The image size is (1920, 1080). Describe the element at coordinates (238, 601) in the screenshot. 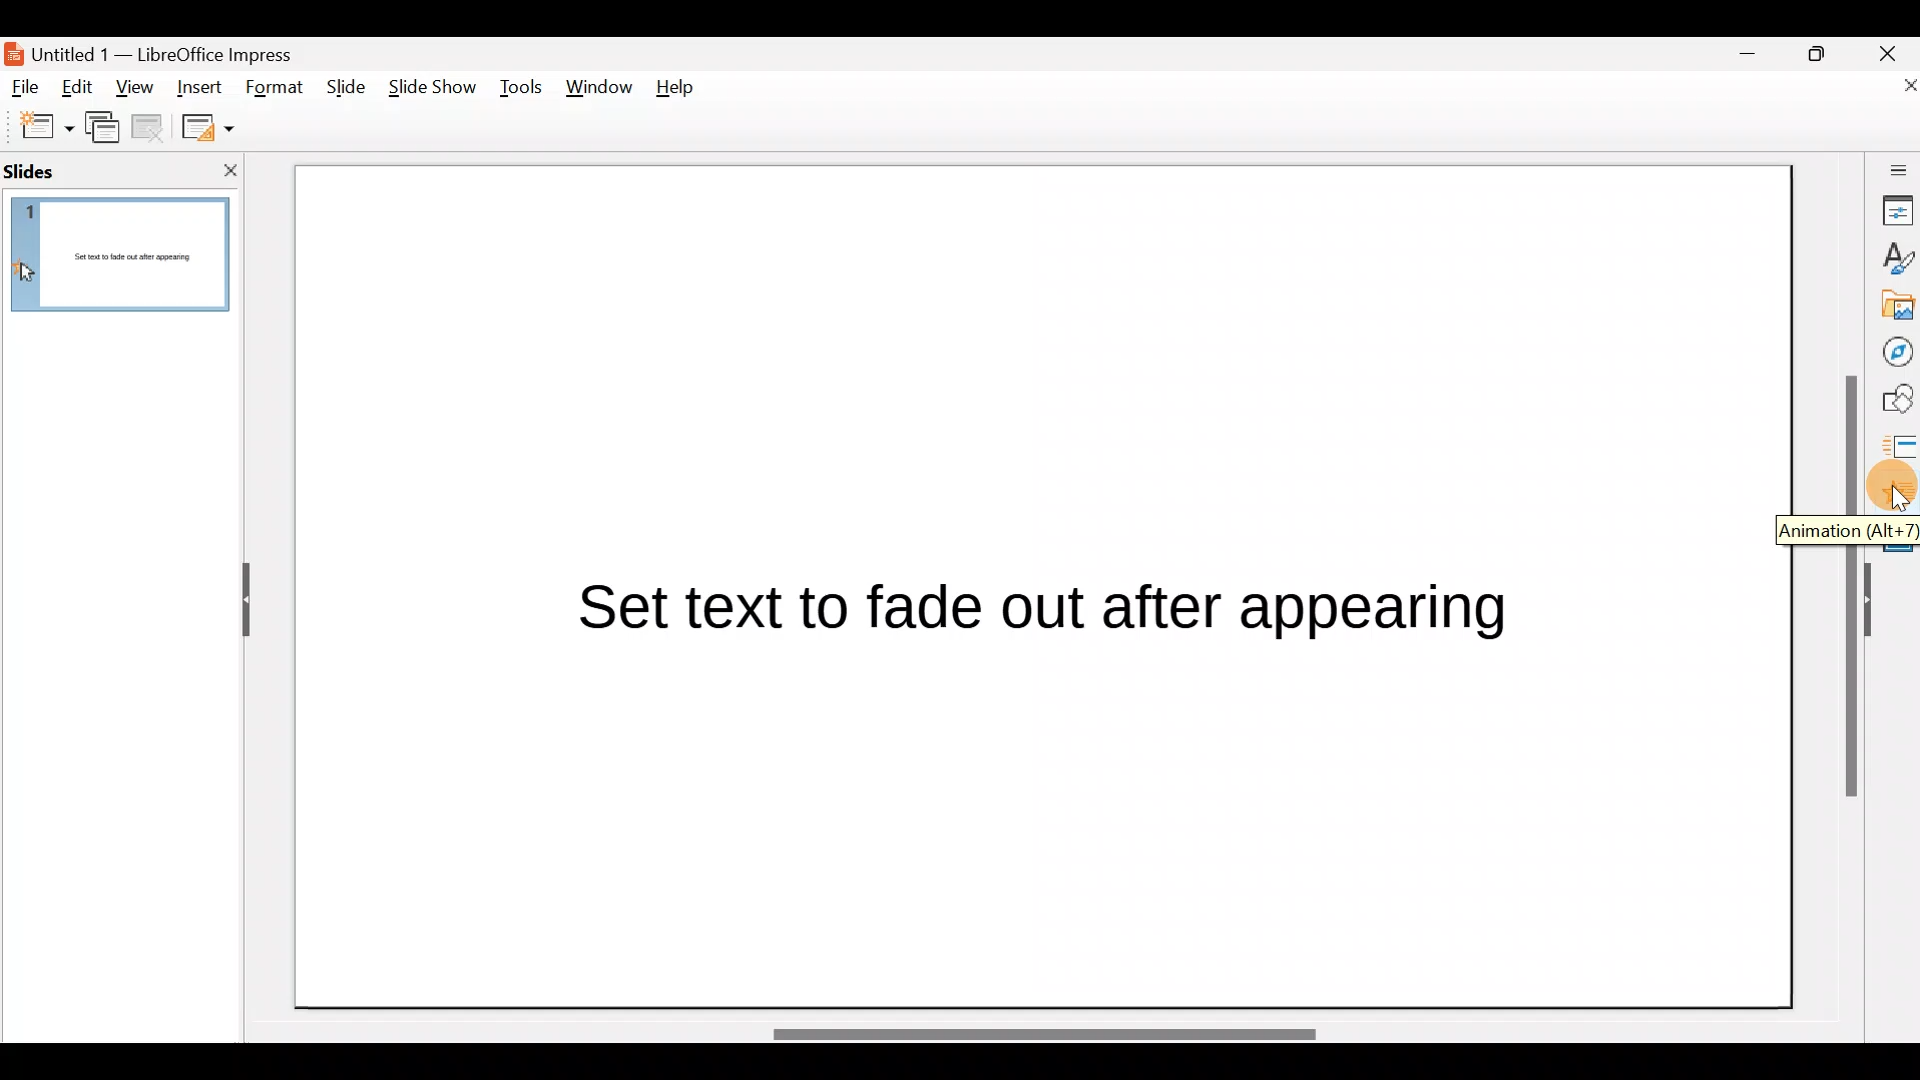

I see `Hide` at that location.